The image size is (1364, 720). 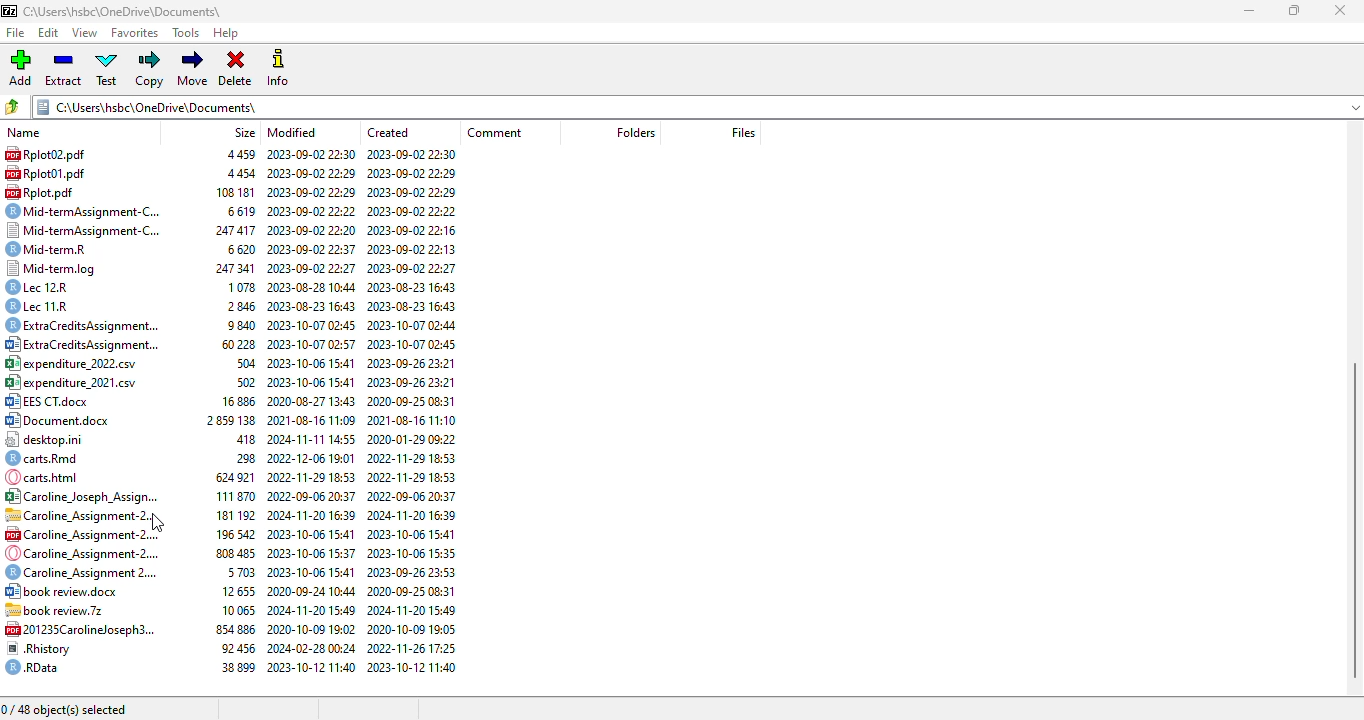 I want to click on 92 456, so click(x=238, y=647).